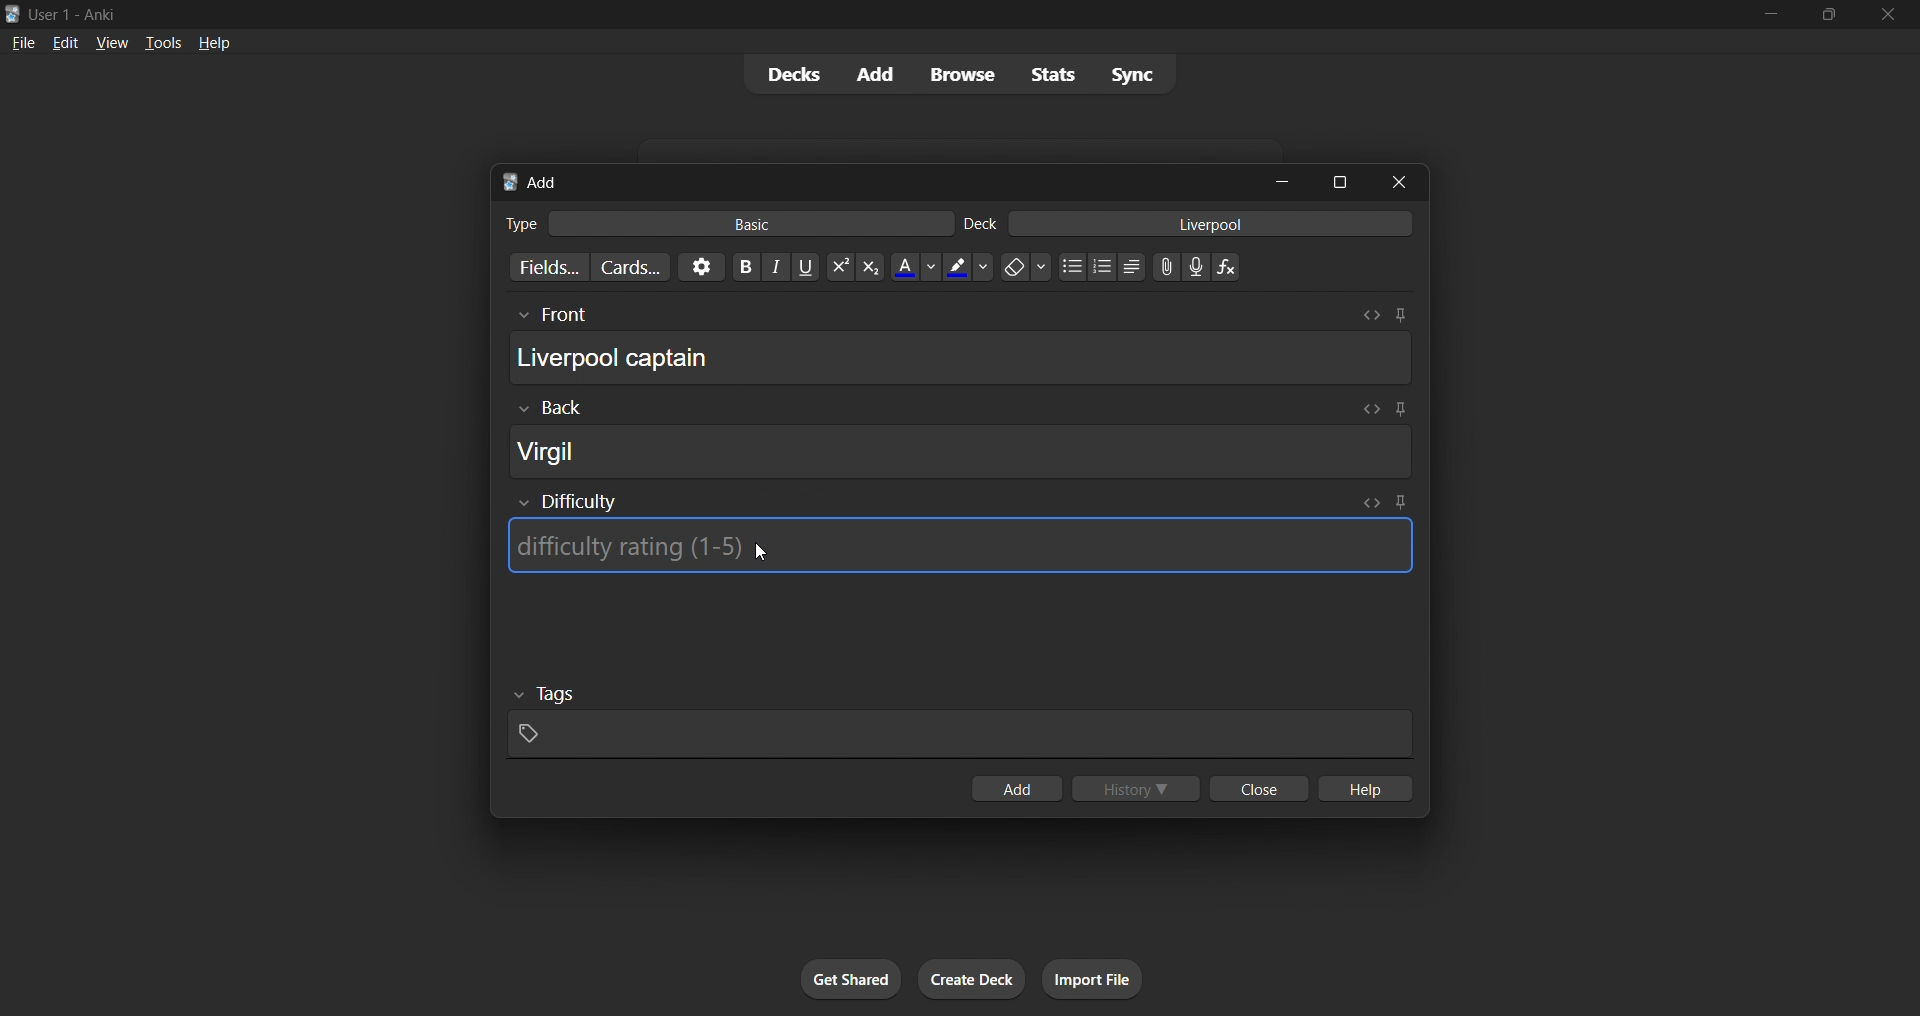  Describe the element at coordinates (851, 979) in the screenshot. I see `get shared` at that location.